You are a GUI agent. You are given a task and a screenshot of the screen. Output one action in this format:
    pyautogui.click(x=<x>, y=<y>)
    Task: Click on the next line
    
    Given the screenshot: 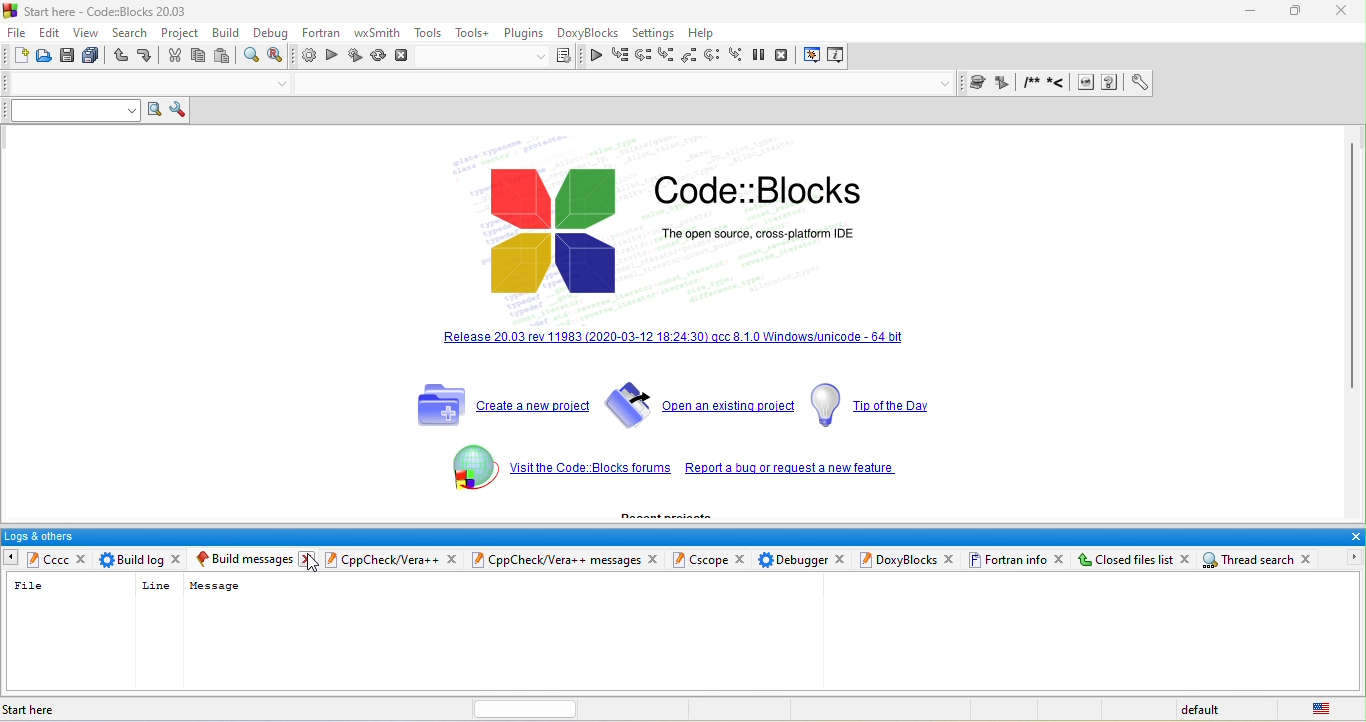 What is the action you would take?
    pyautogui.click(x=642, y=55)
    